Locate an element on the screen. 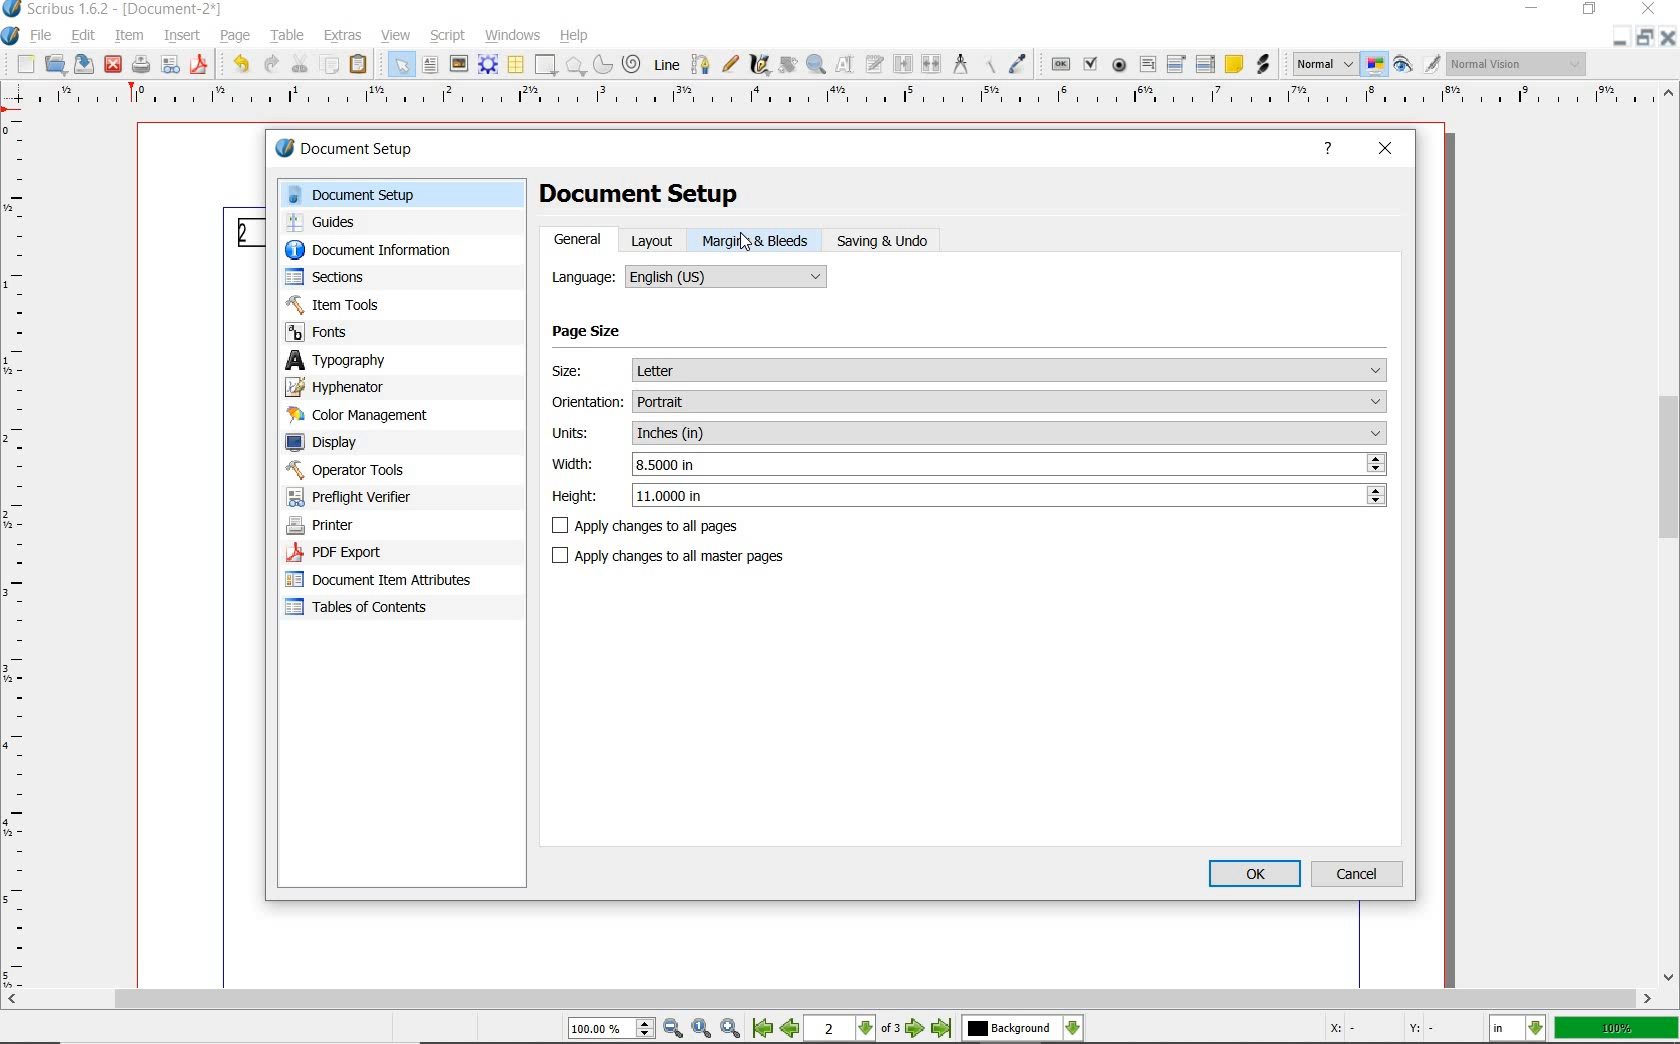 This screenshot has height=1044, width=1680. restore is located at coordinates (1589, 11).